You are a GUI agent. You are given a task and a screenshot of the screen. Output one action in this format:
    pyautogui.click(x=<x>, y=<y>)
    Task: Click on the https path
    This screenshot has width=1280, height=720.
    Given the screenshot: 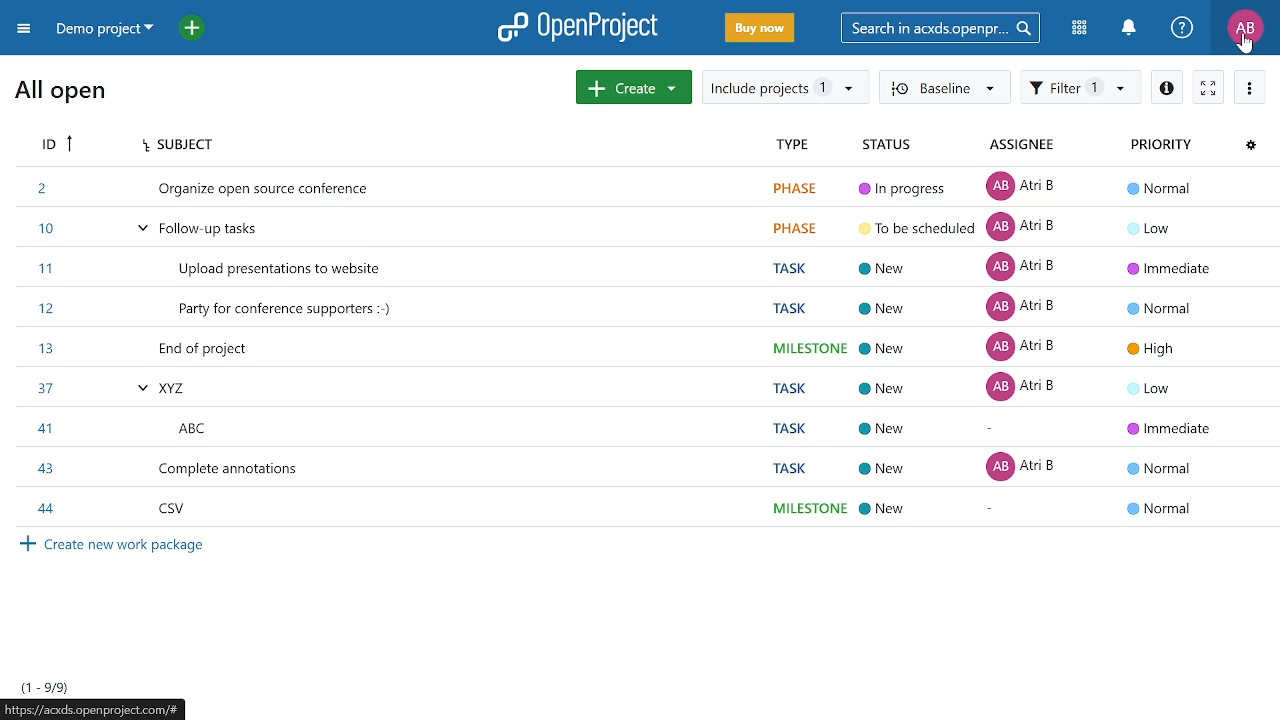 What is the action you would take?
    pyautogui.click(x=94, y=711)
    